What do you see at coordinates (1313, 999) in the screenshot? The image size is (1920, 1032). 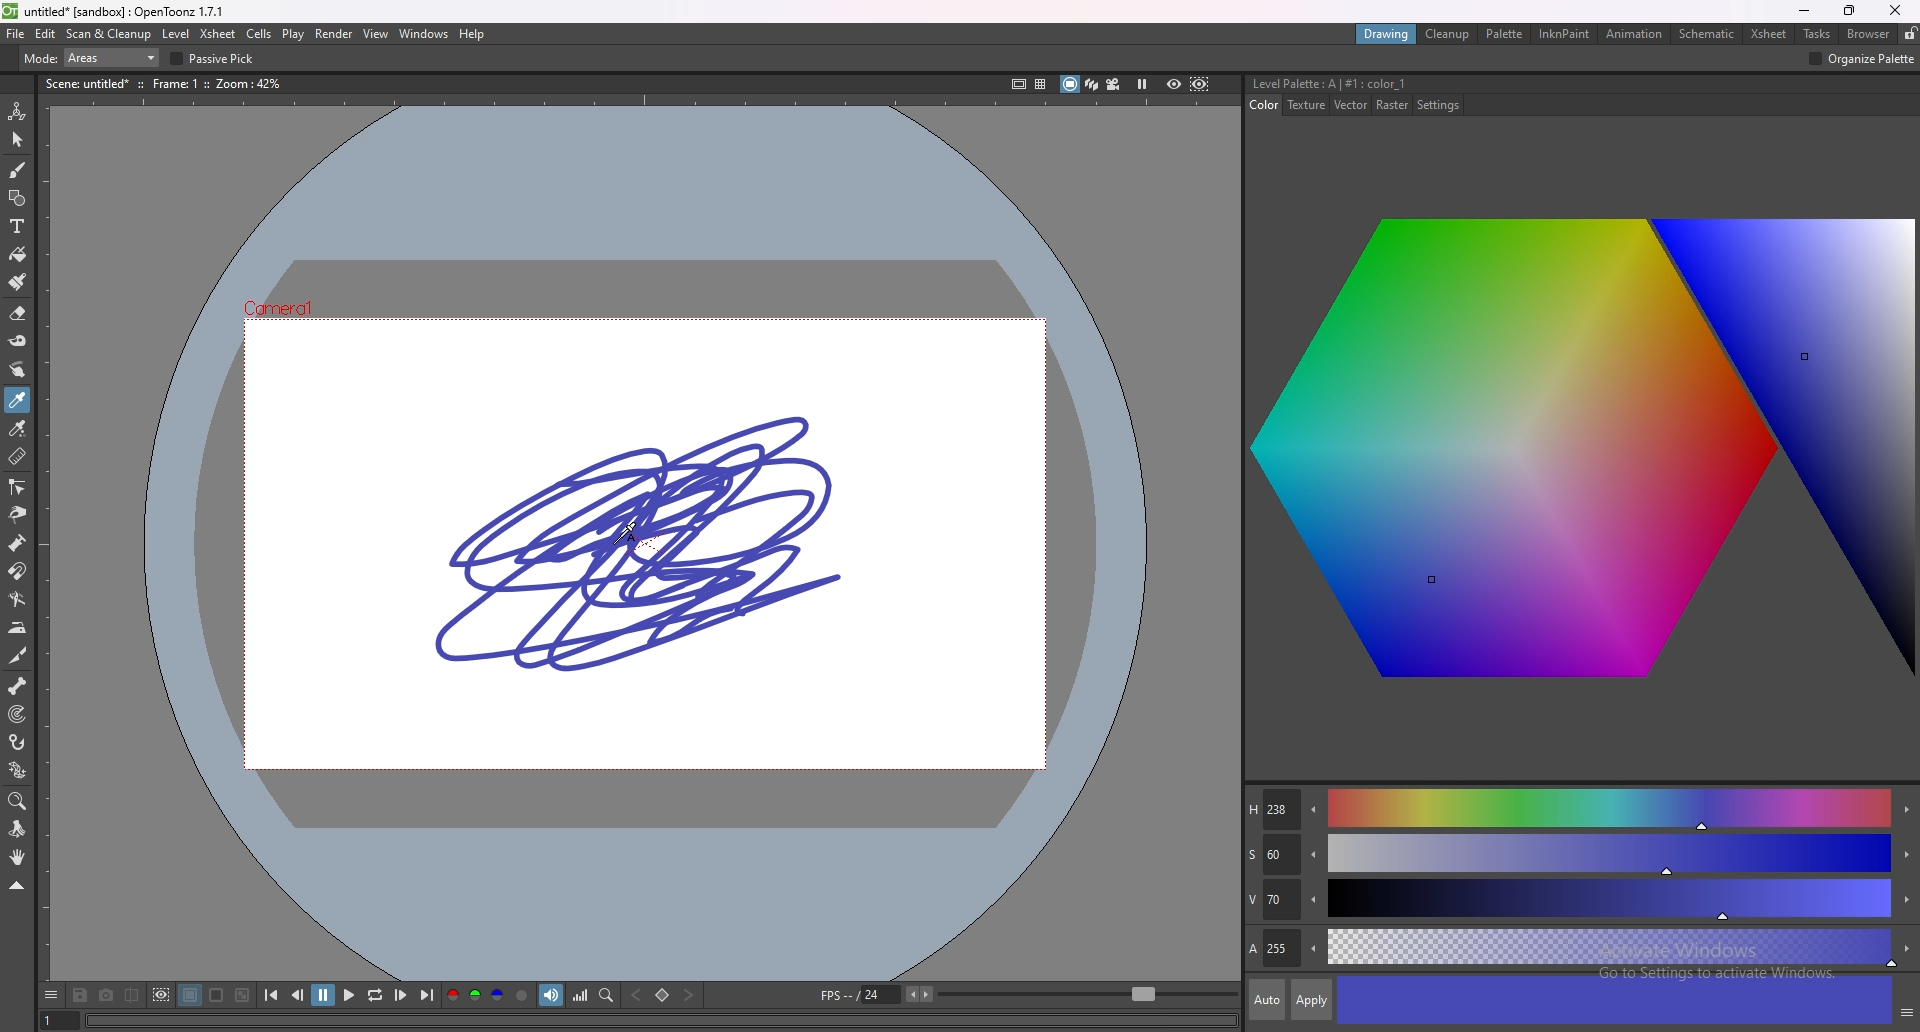 I see `apply` at bounding box center [1313, 999].